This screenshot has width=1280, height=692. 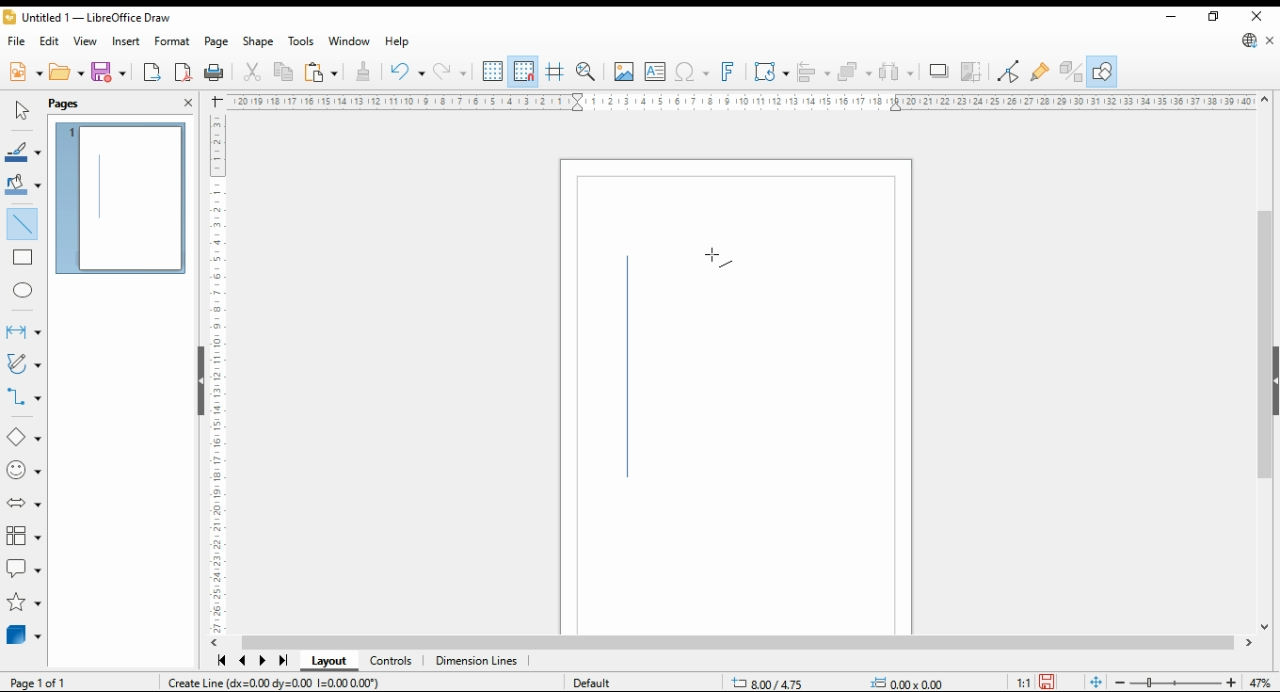 What do you see at coordinates (1213, 17) in the screenshot?
I see `restore` at bounding box center [1213, 17].